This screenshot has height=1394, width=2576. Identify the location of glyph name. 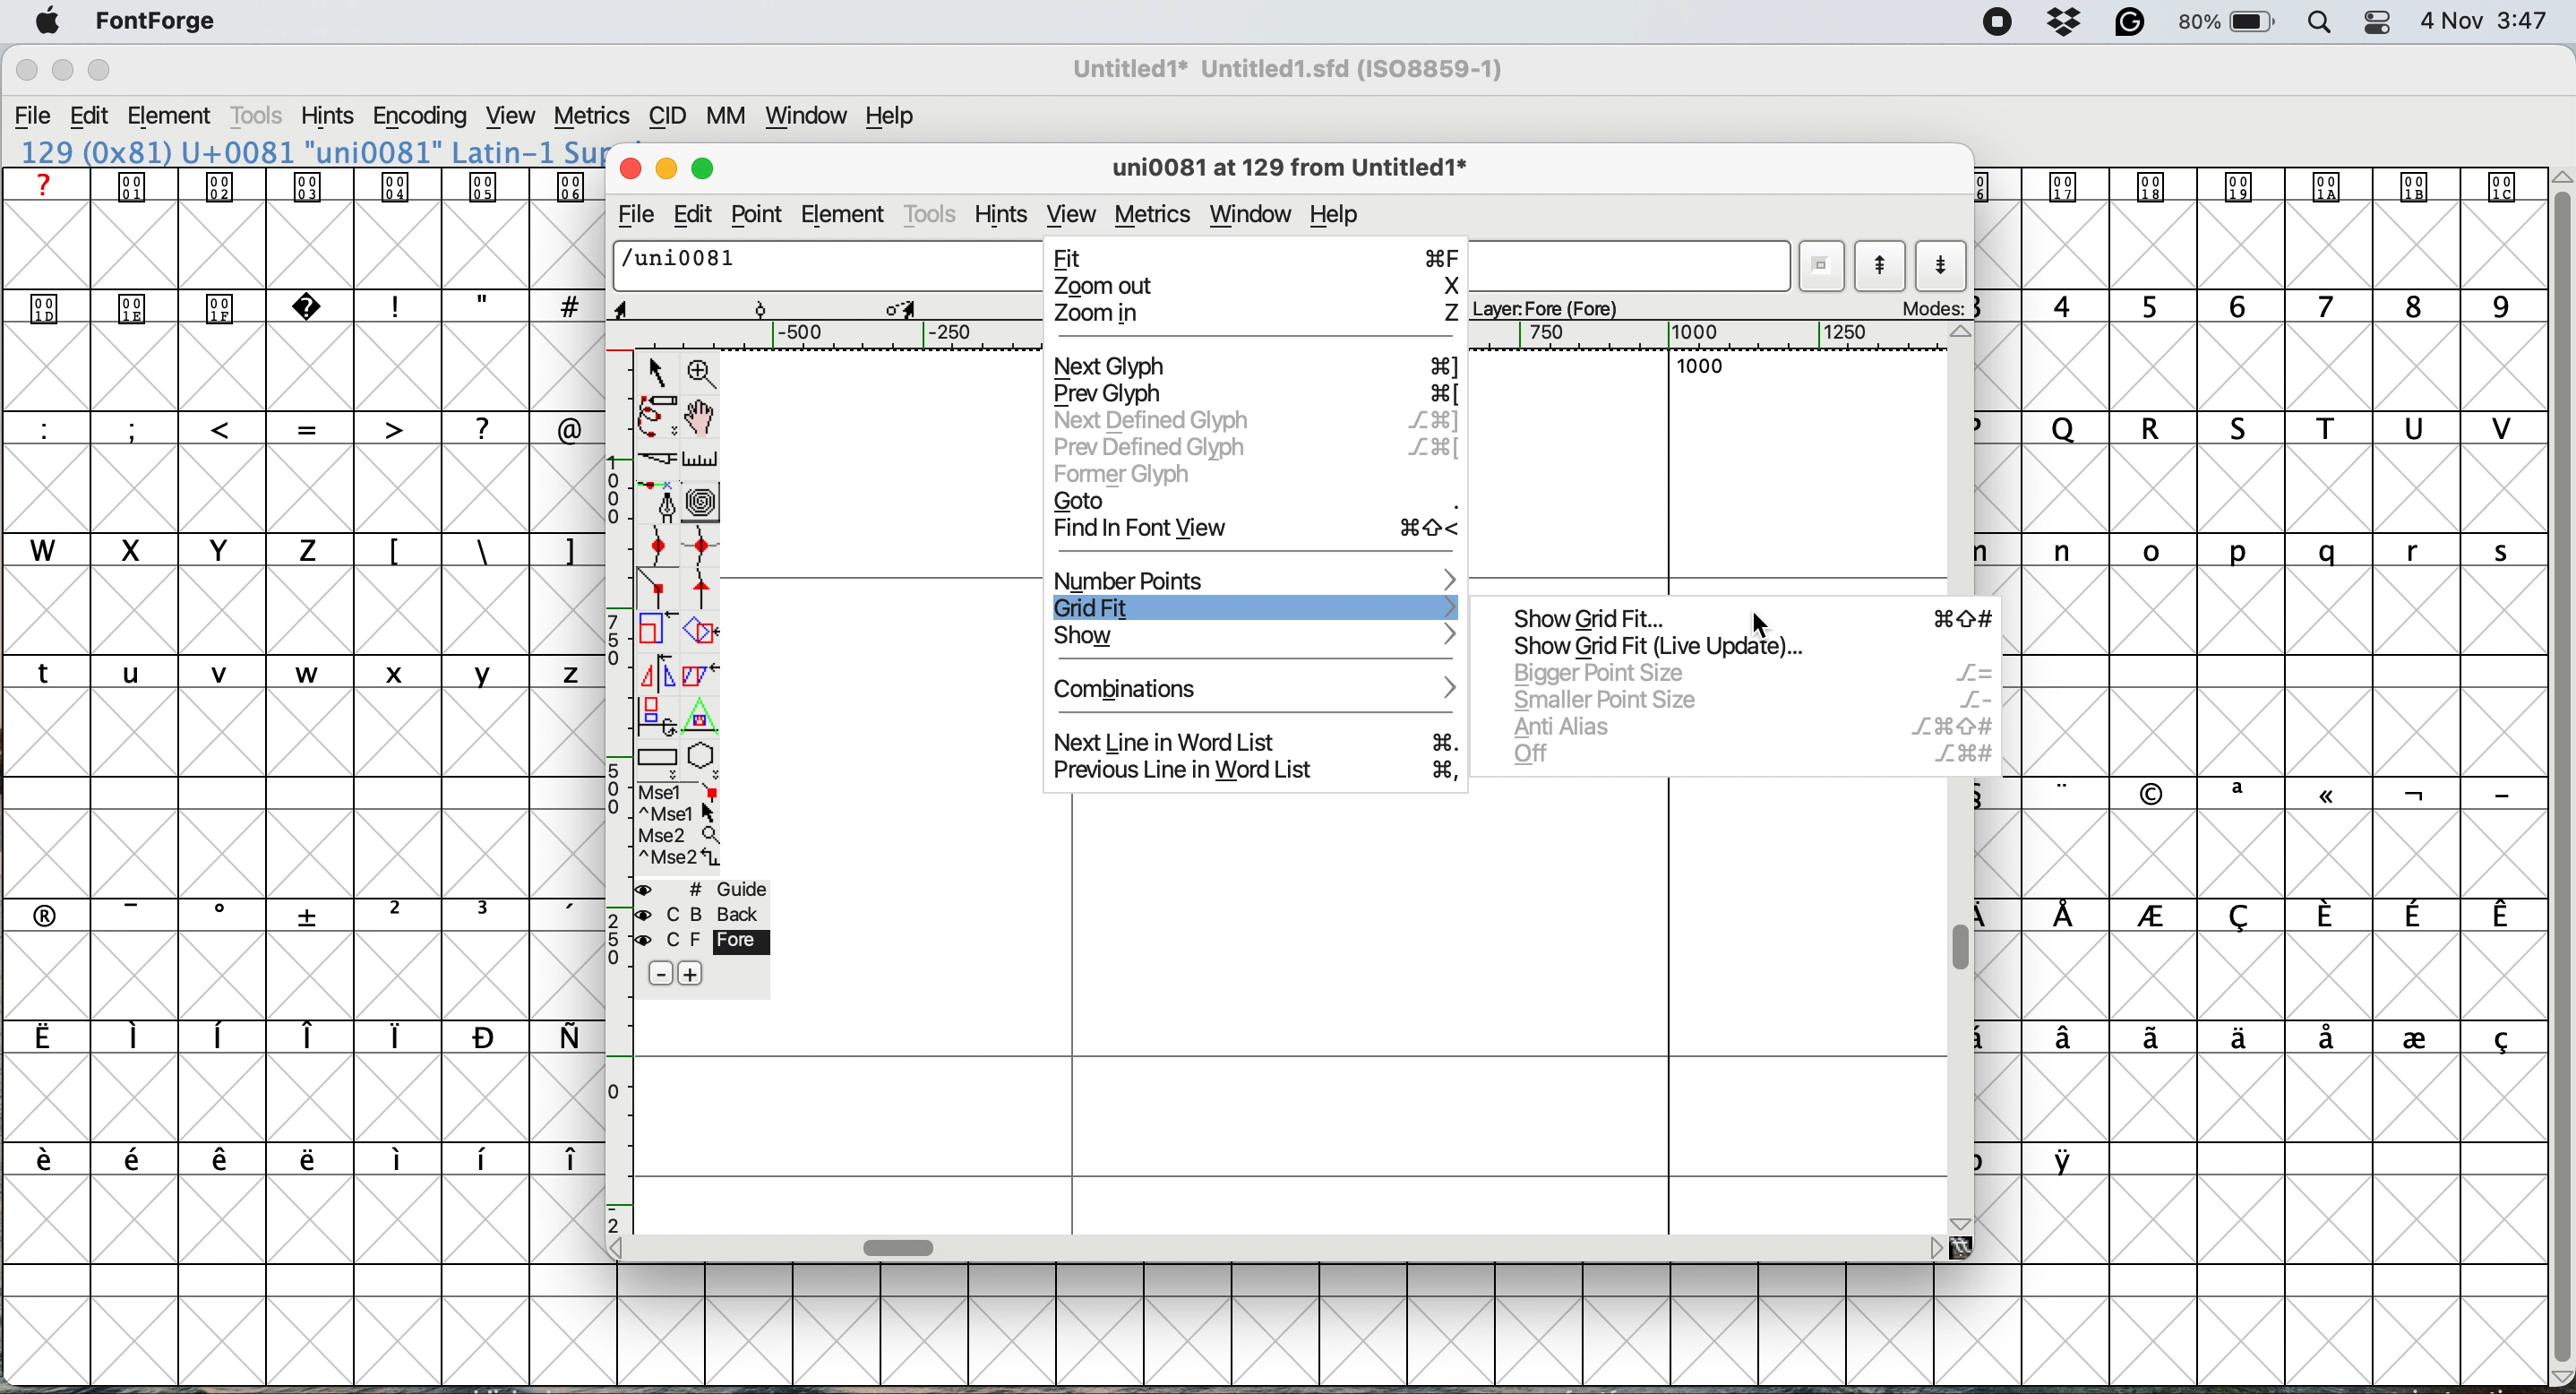
(1282, 169).